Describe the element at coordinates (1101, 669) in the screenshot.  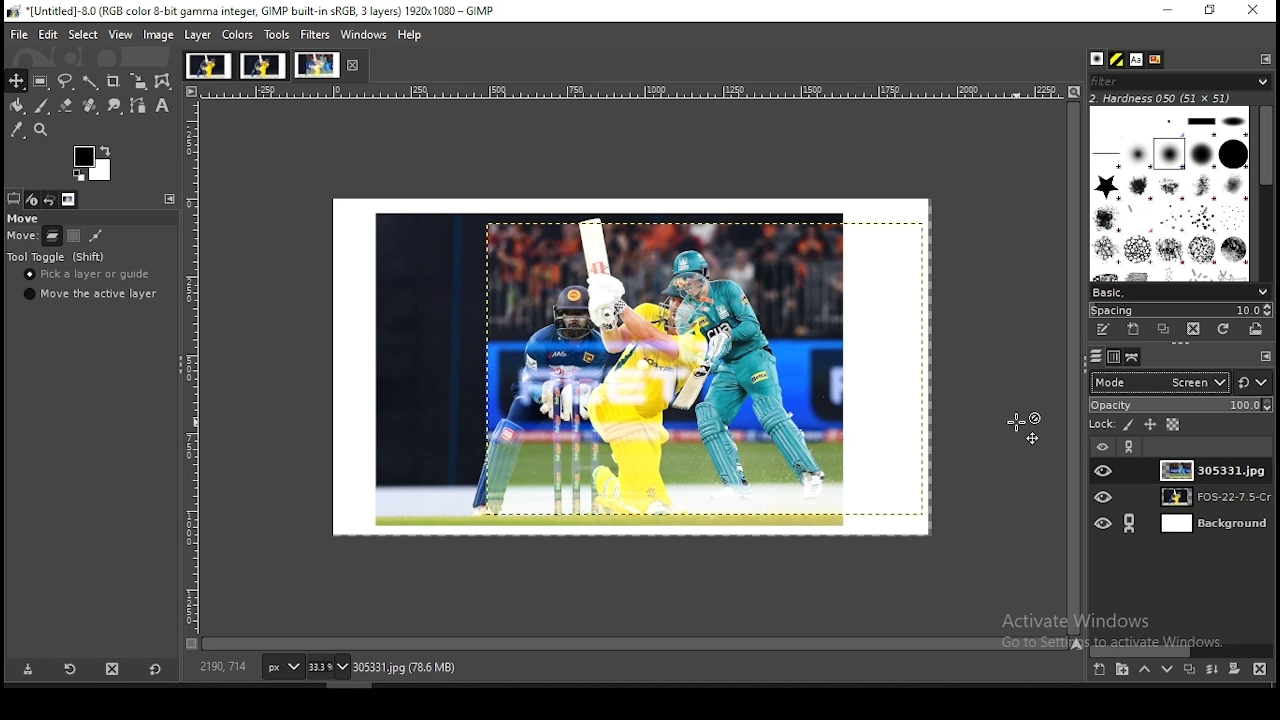
I see `new layer` at that location.